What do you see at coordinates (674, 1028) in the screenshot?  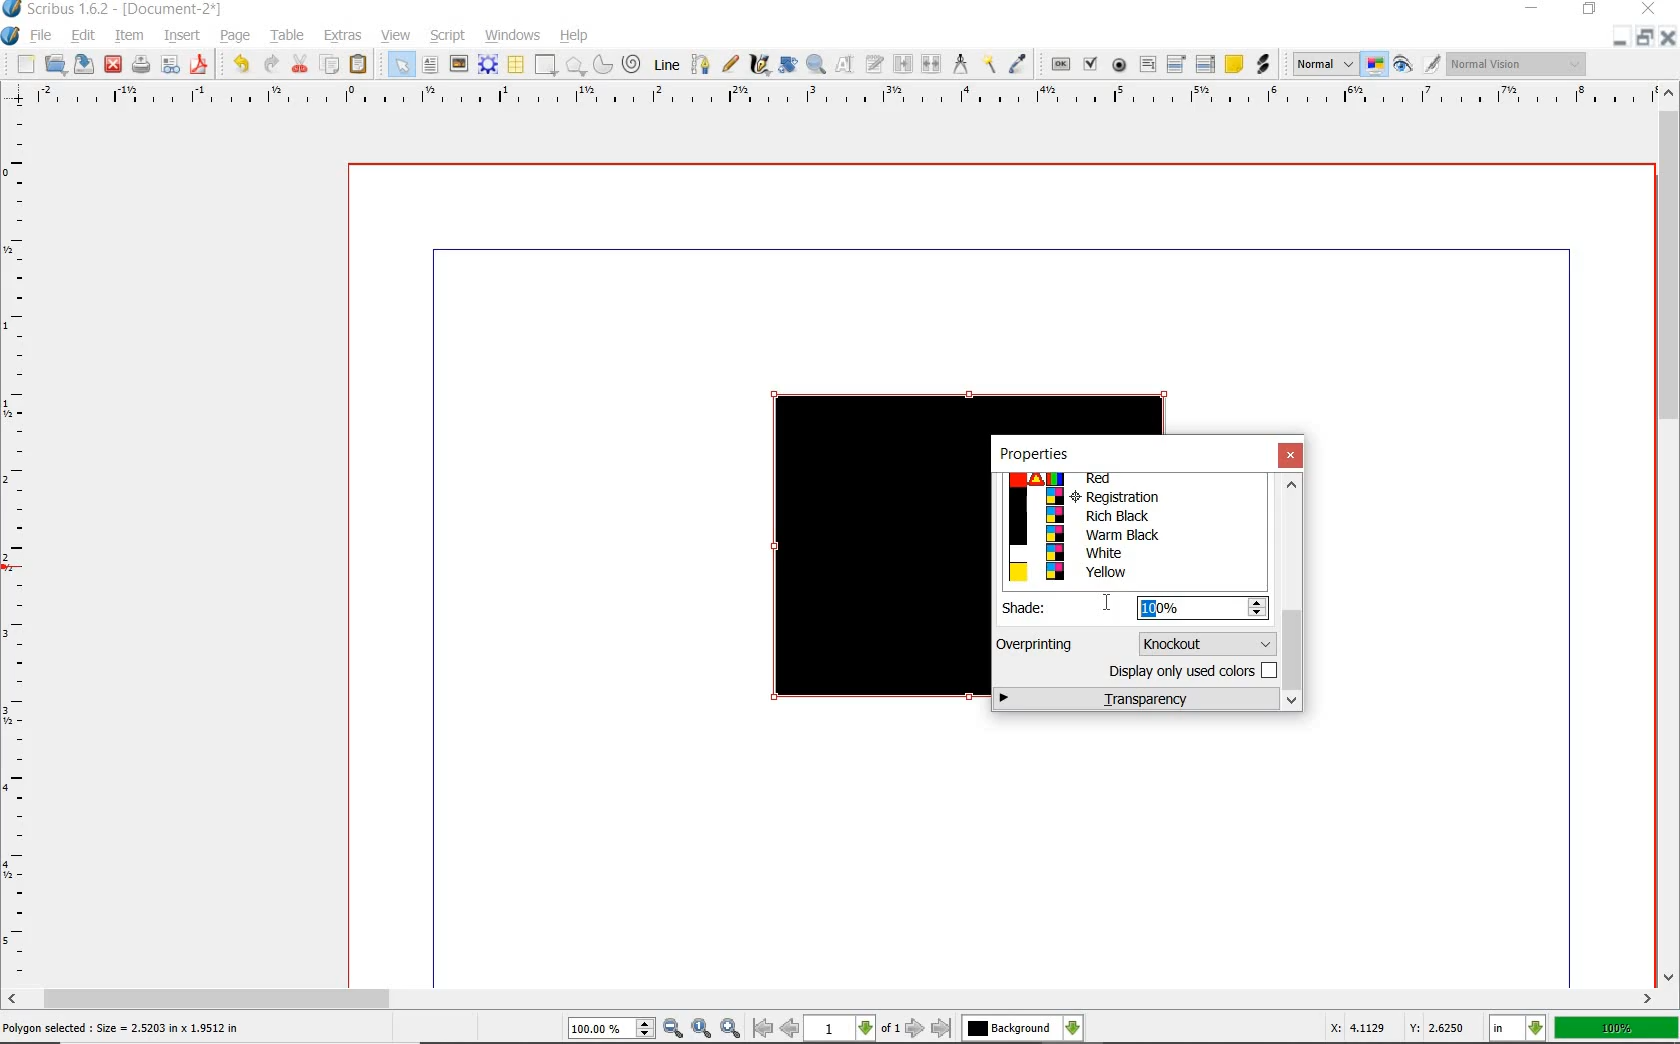 I see `zoom out` at bounding box center [674, 1028].